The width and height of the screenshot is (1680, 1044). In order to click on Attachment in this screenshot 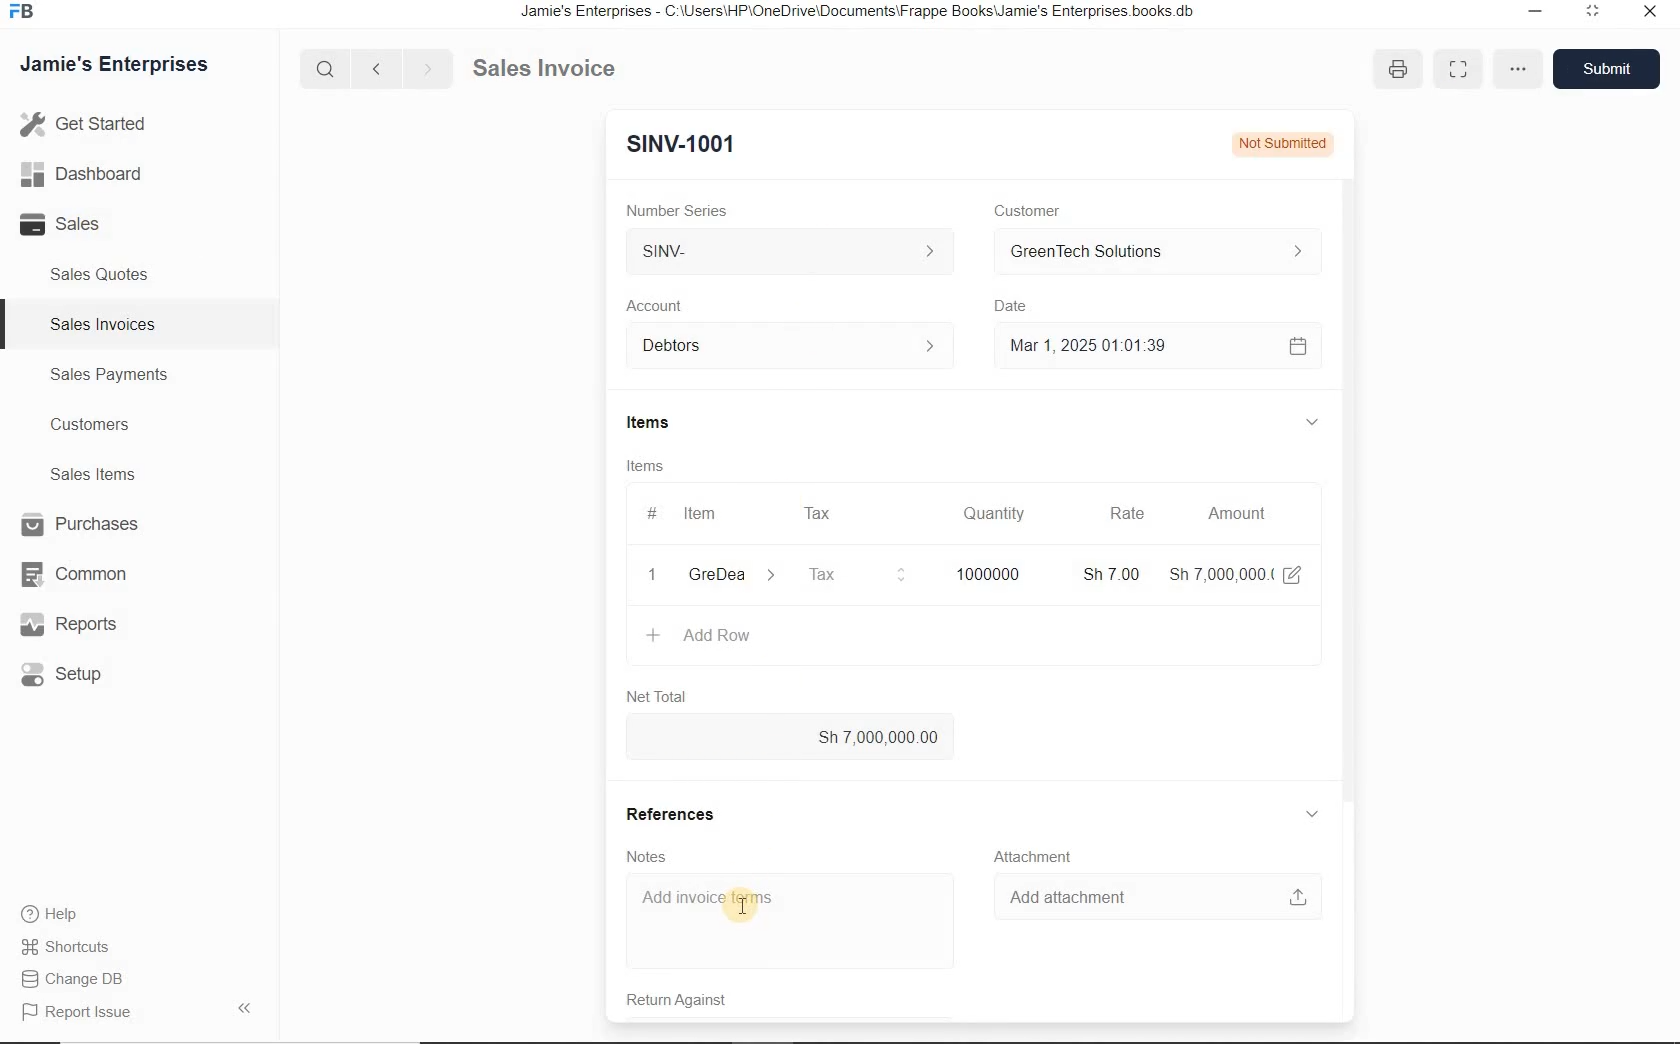, I will do `click(1038, 855)`.